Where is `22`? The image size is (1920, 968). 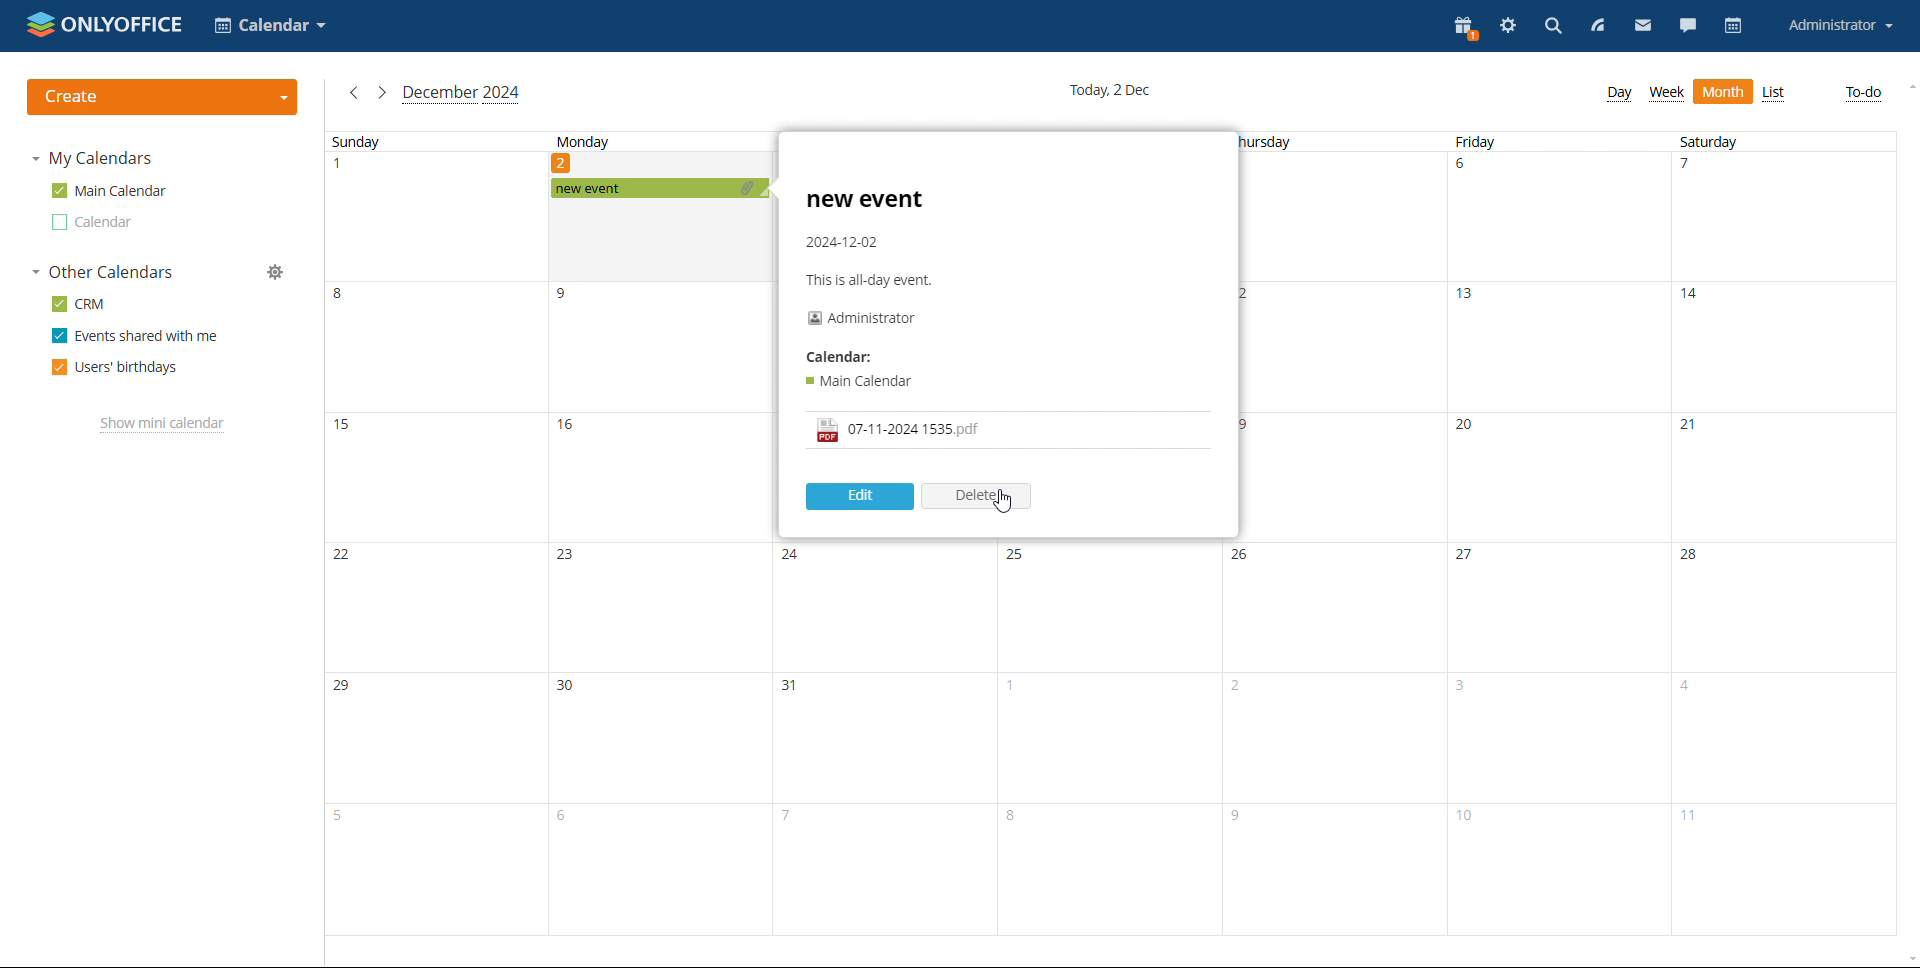
22 is located at coordinates (340, 556).